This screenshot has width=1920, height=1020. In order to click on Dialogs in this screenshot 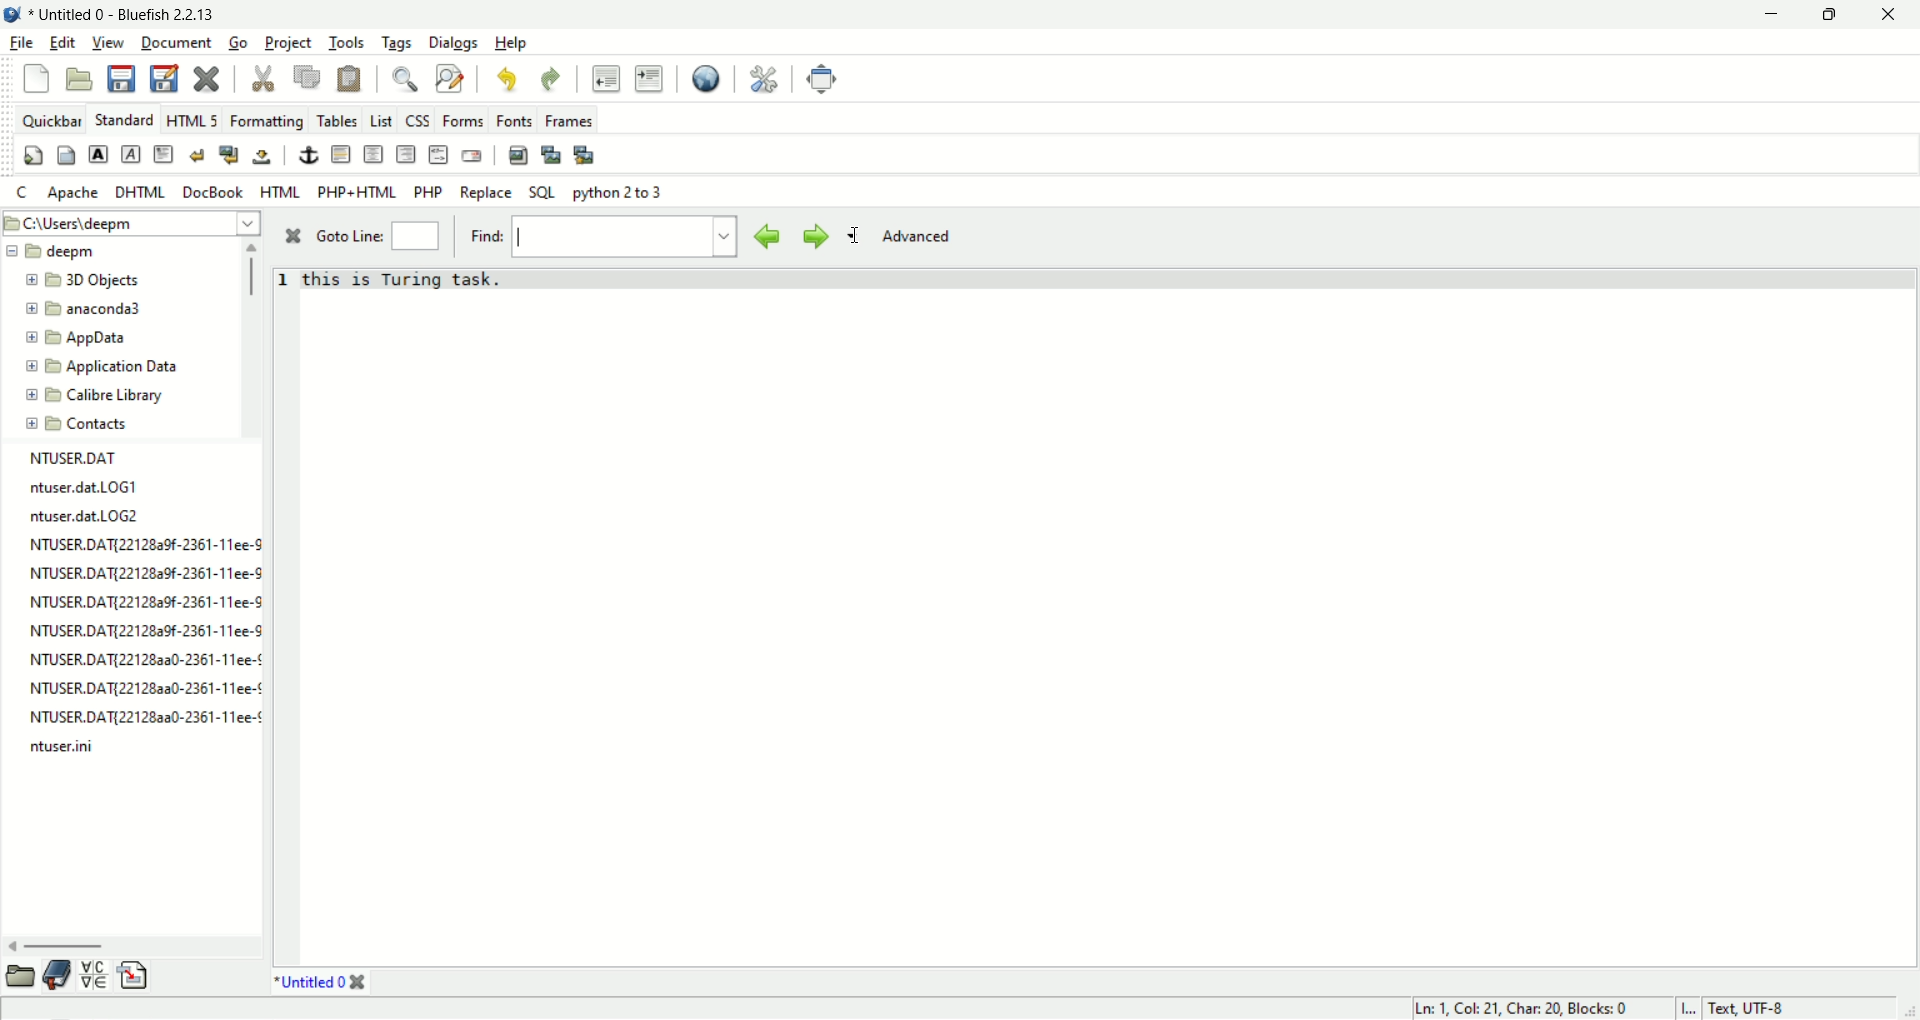, I will do `click(453, 42)`.